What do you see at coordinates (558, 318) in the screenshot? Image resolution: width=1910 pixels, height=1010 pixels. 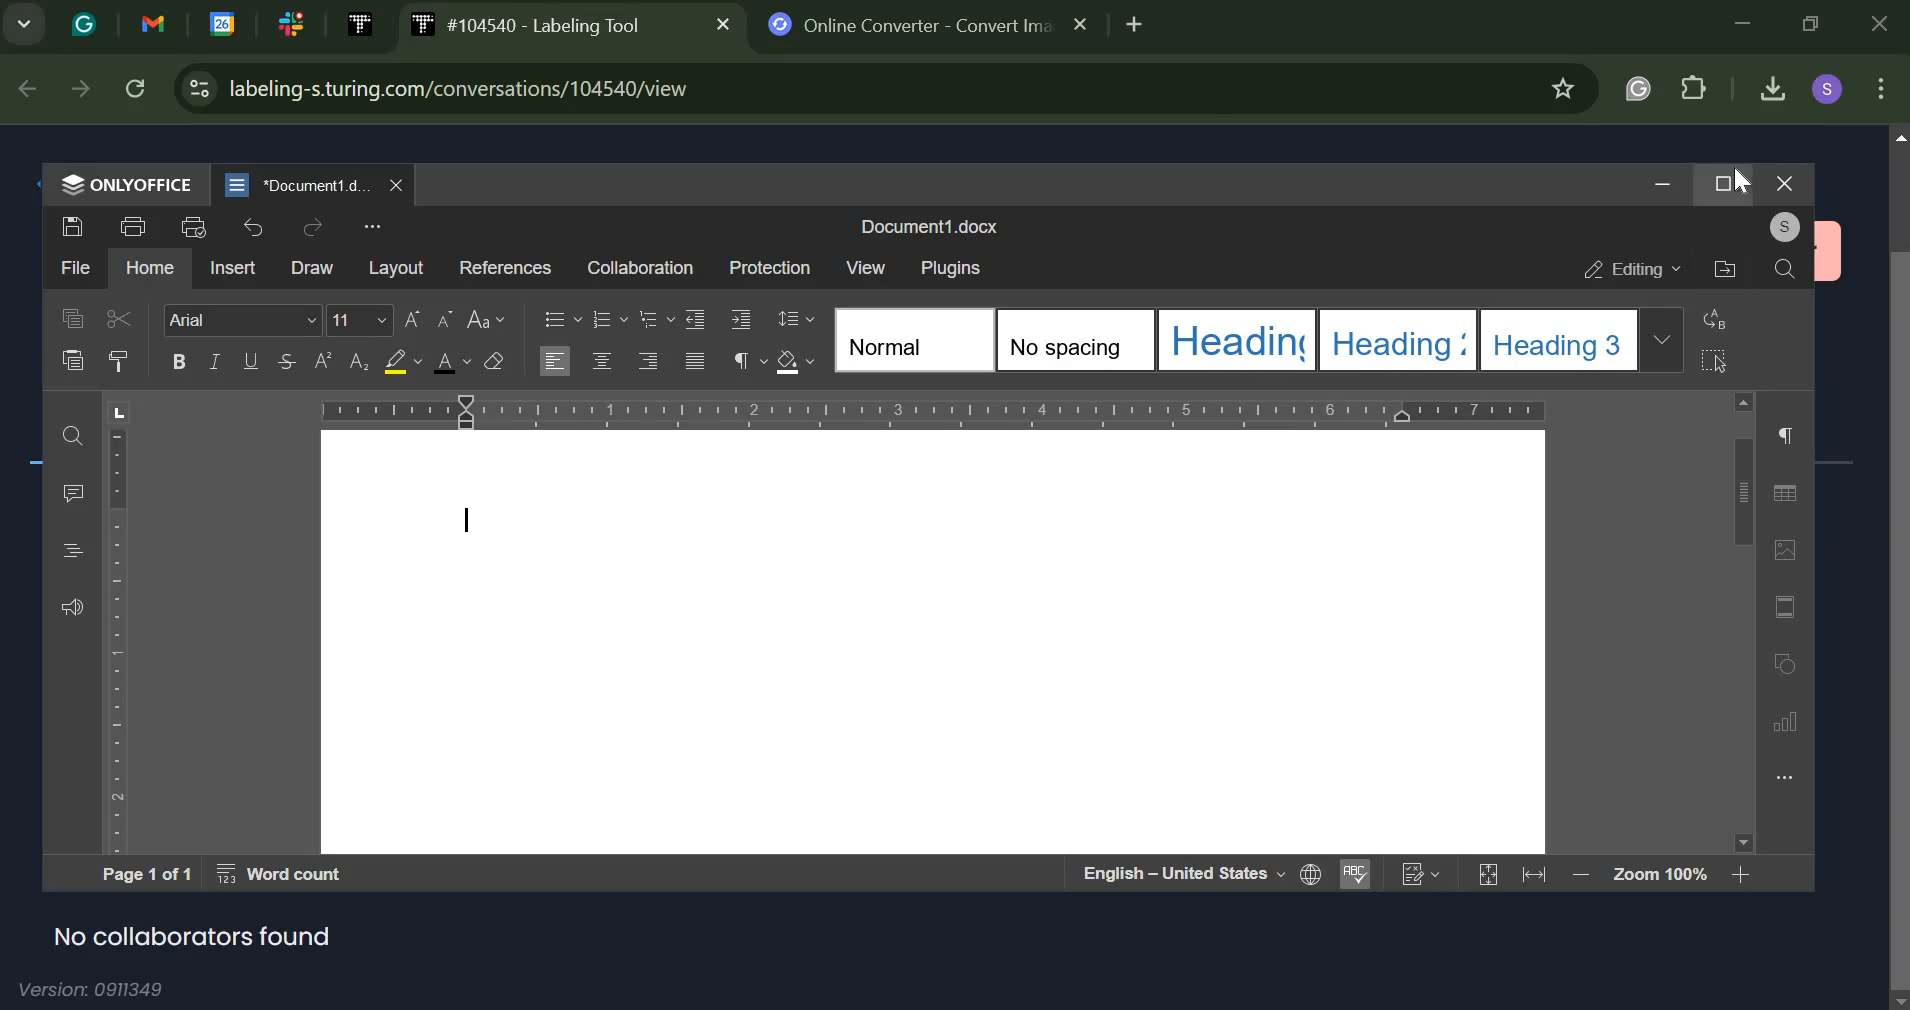 I see `bullets` at bounding box center [558, 318].